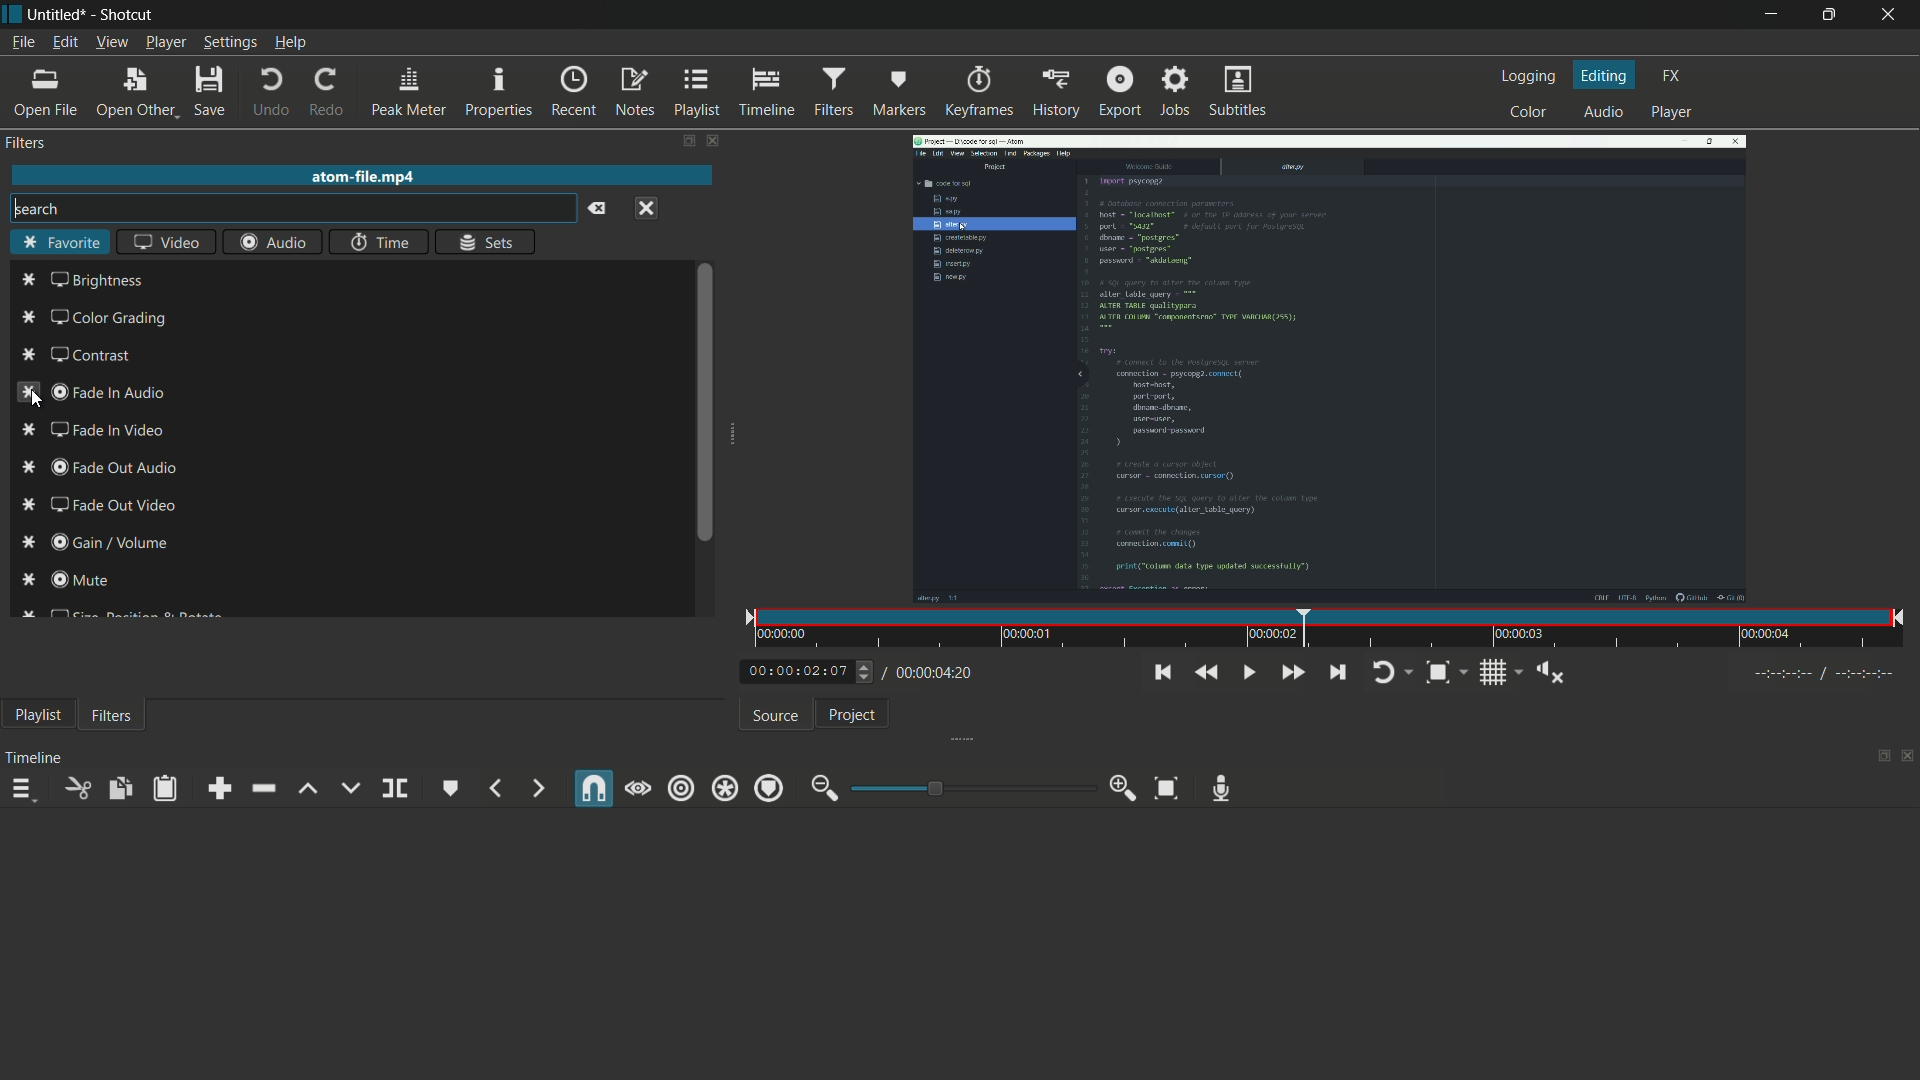 The height and width of the screenshot is (1080, 1920). What do you see at coordinates (487, 241) in the screenshot?
I see `sets` at bounding box center [487, 241].